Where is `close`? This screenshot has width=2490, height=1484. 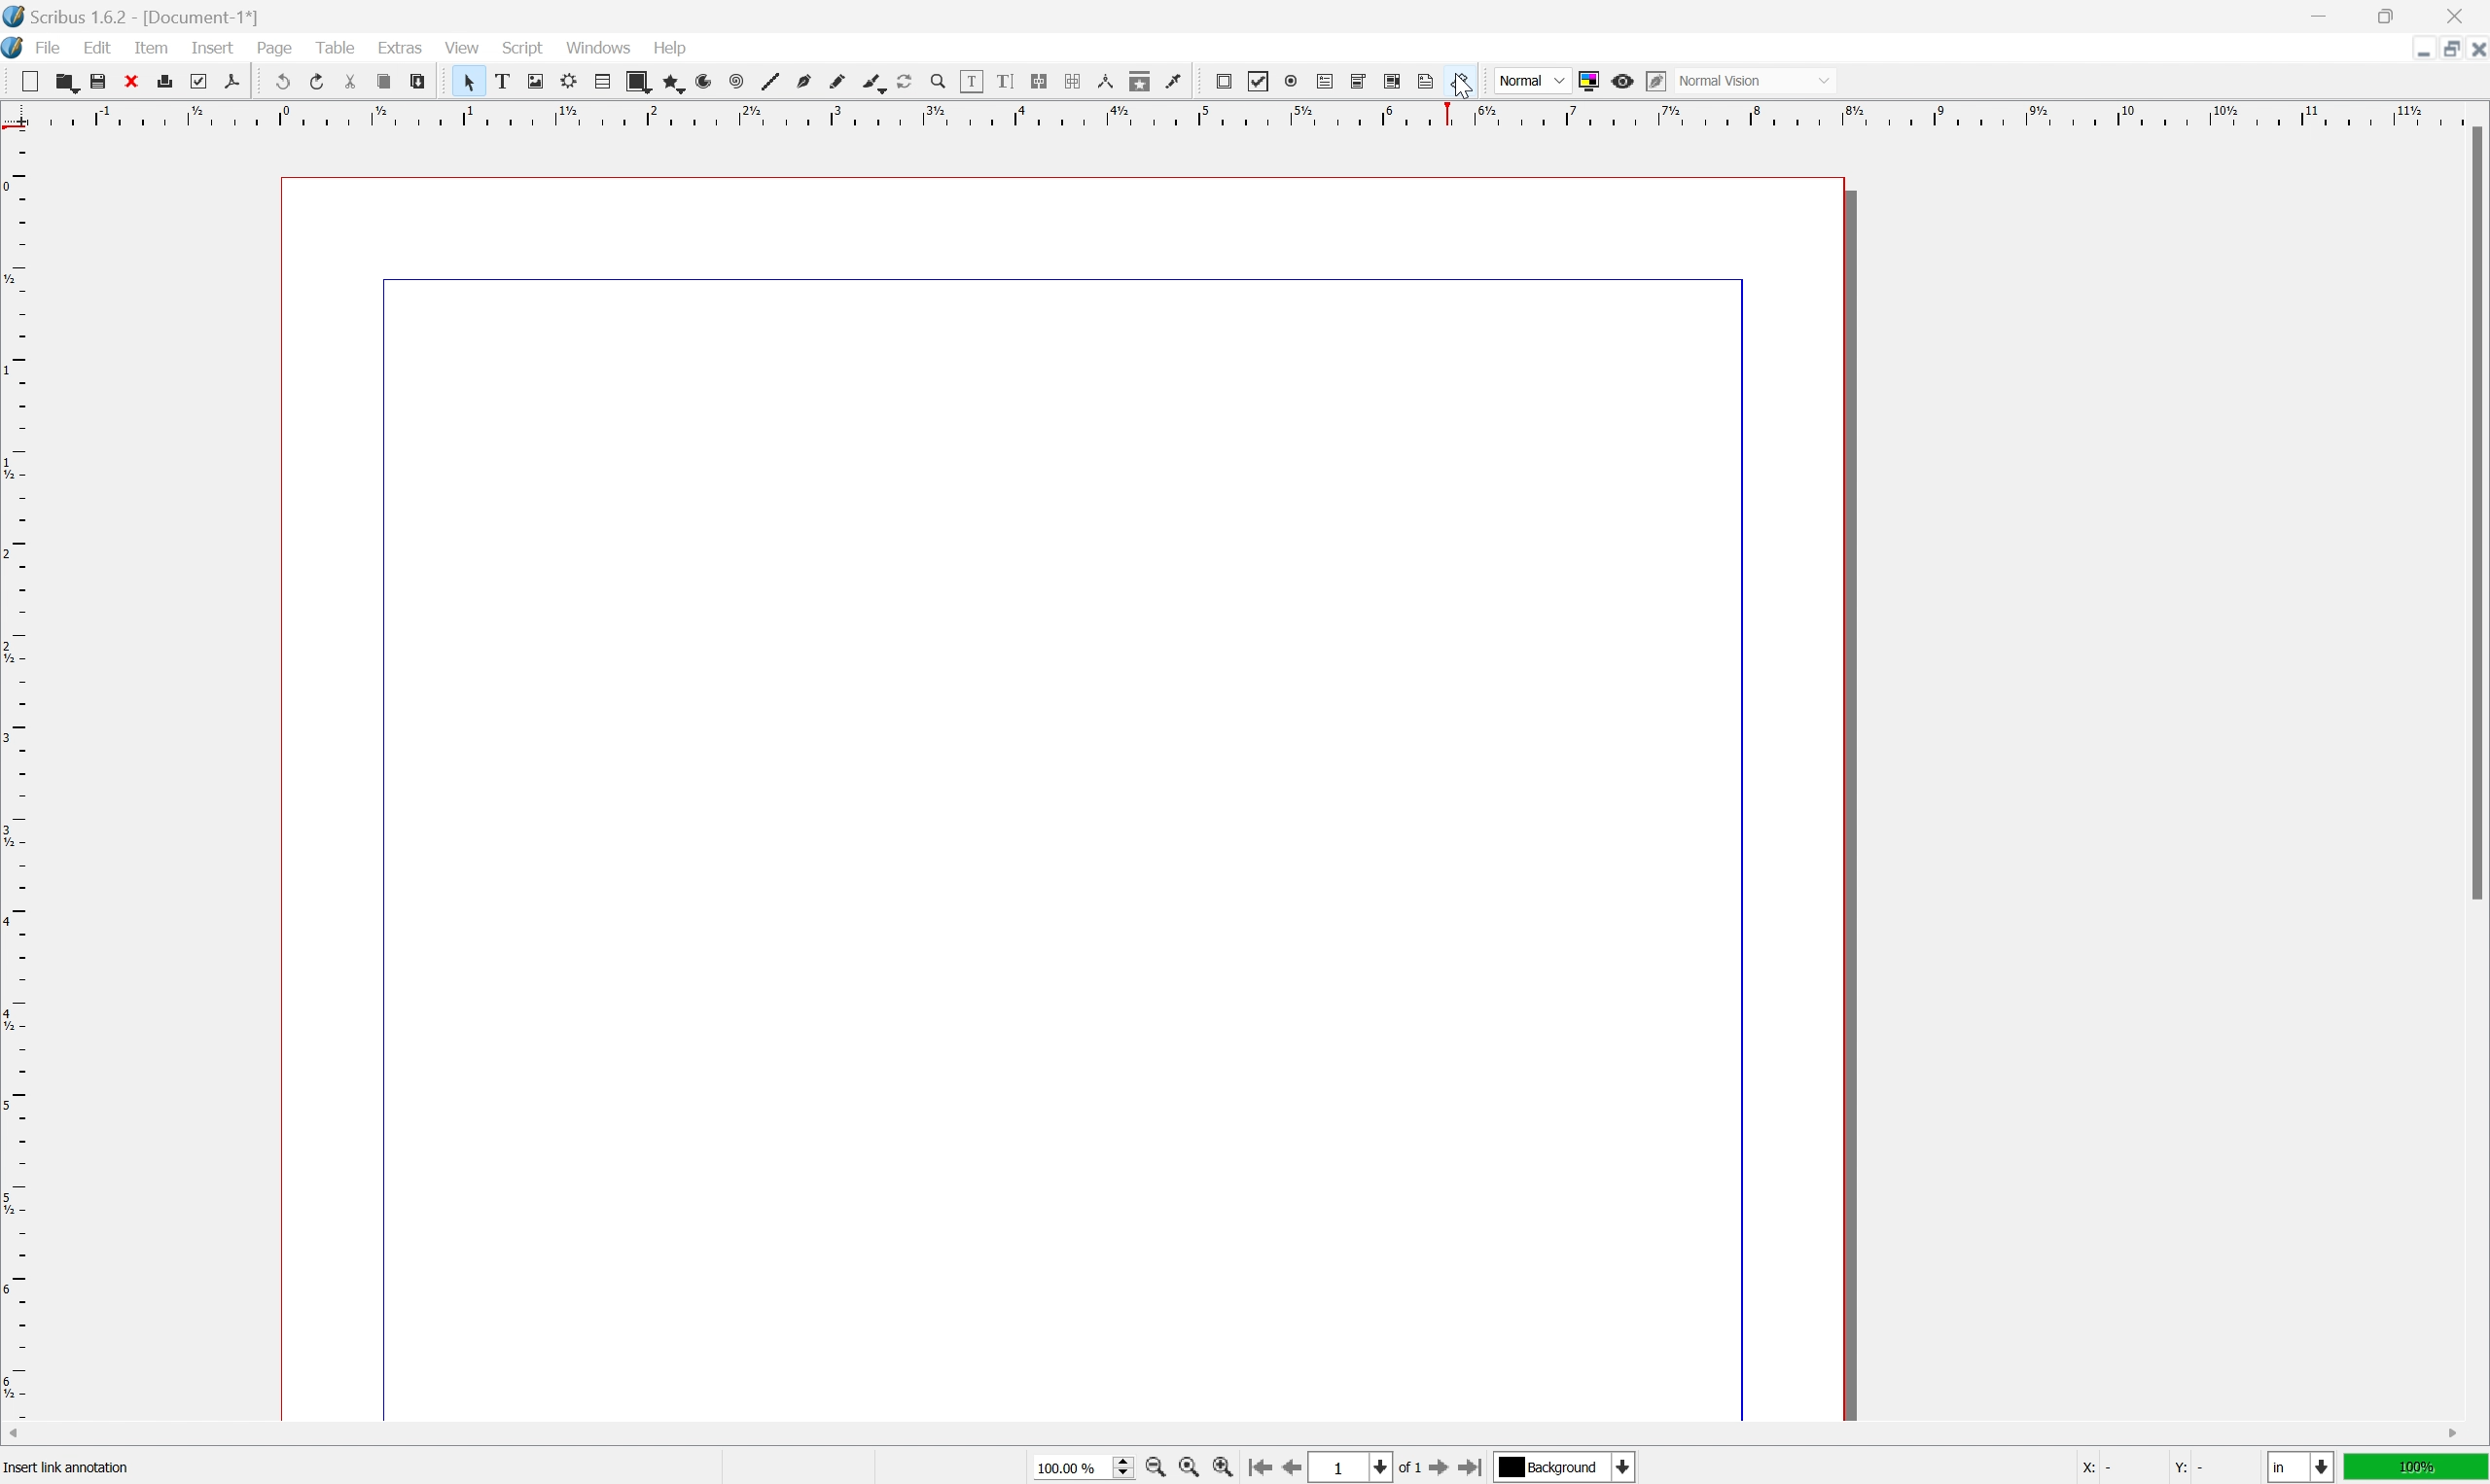
close is located at coordinates (2474, 53).